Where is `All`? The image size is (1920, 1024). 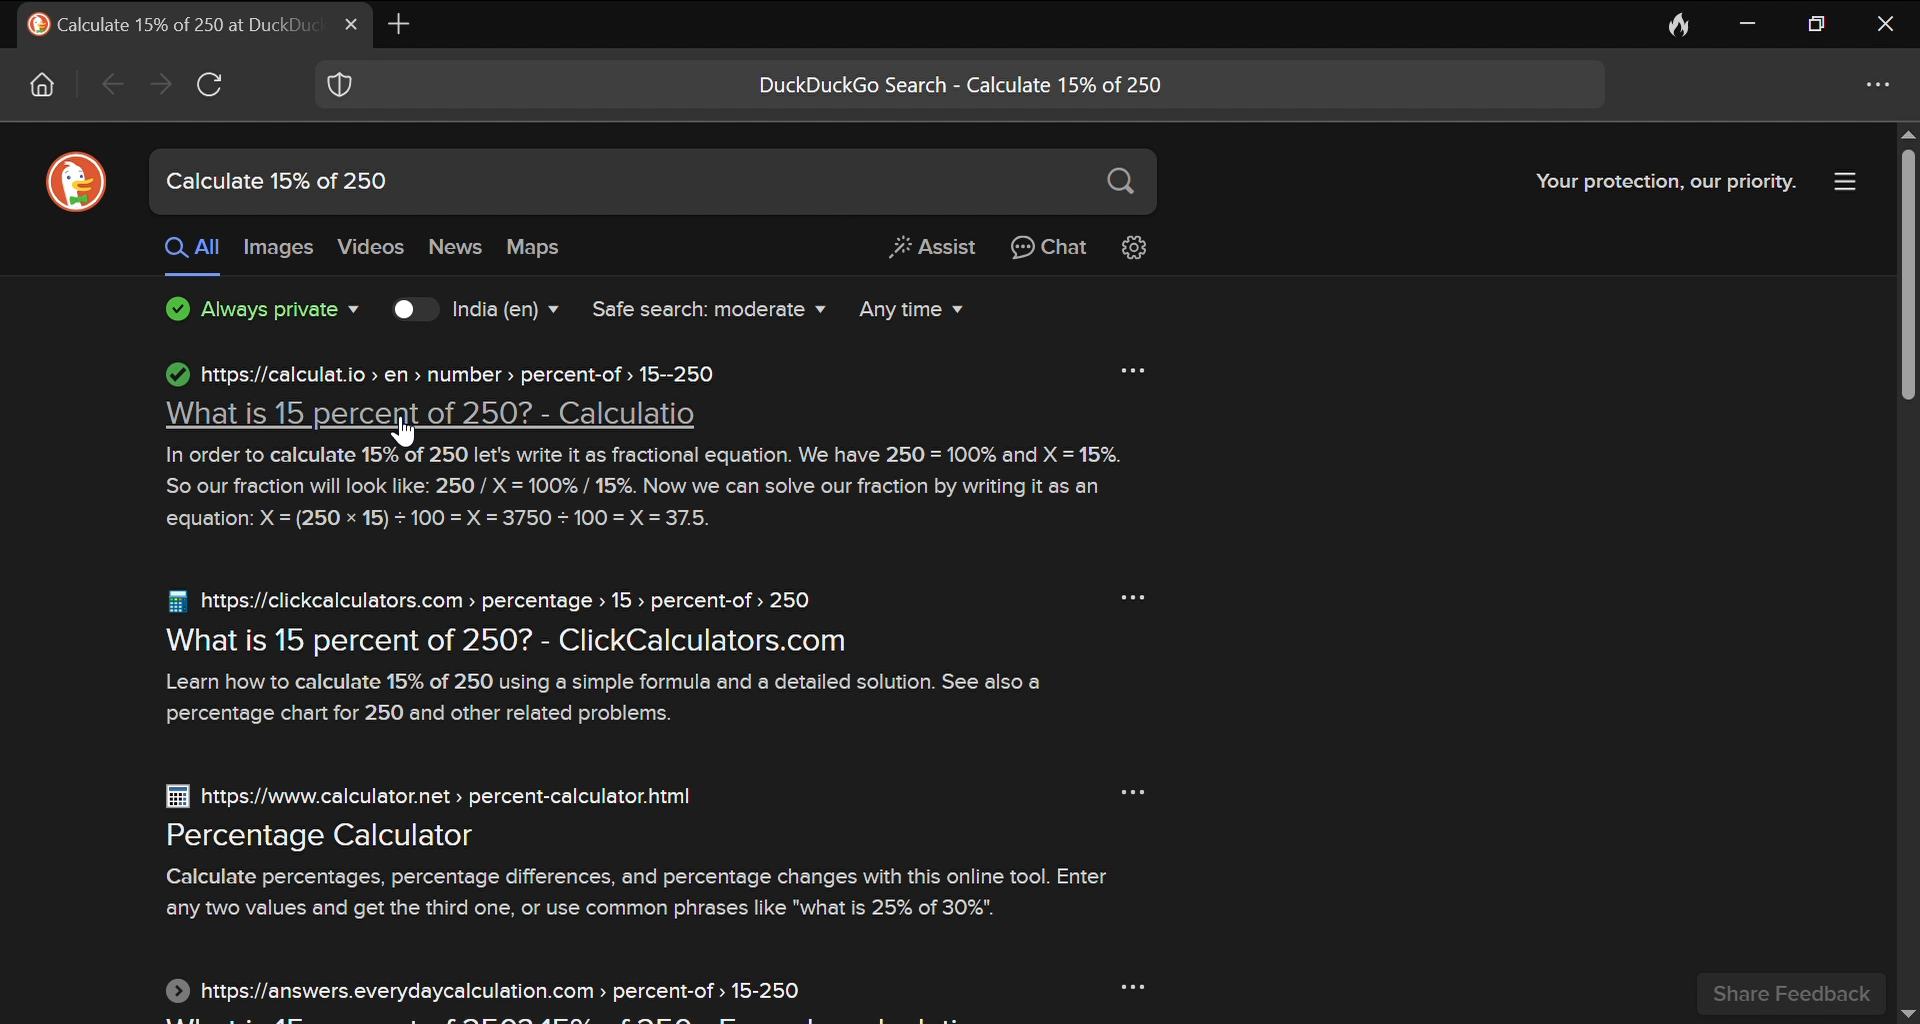 All is located at coordinates (190, 254).